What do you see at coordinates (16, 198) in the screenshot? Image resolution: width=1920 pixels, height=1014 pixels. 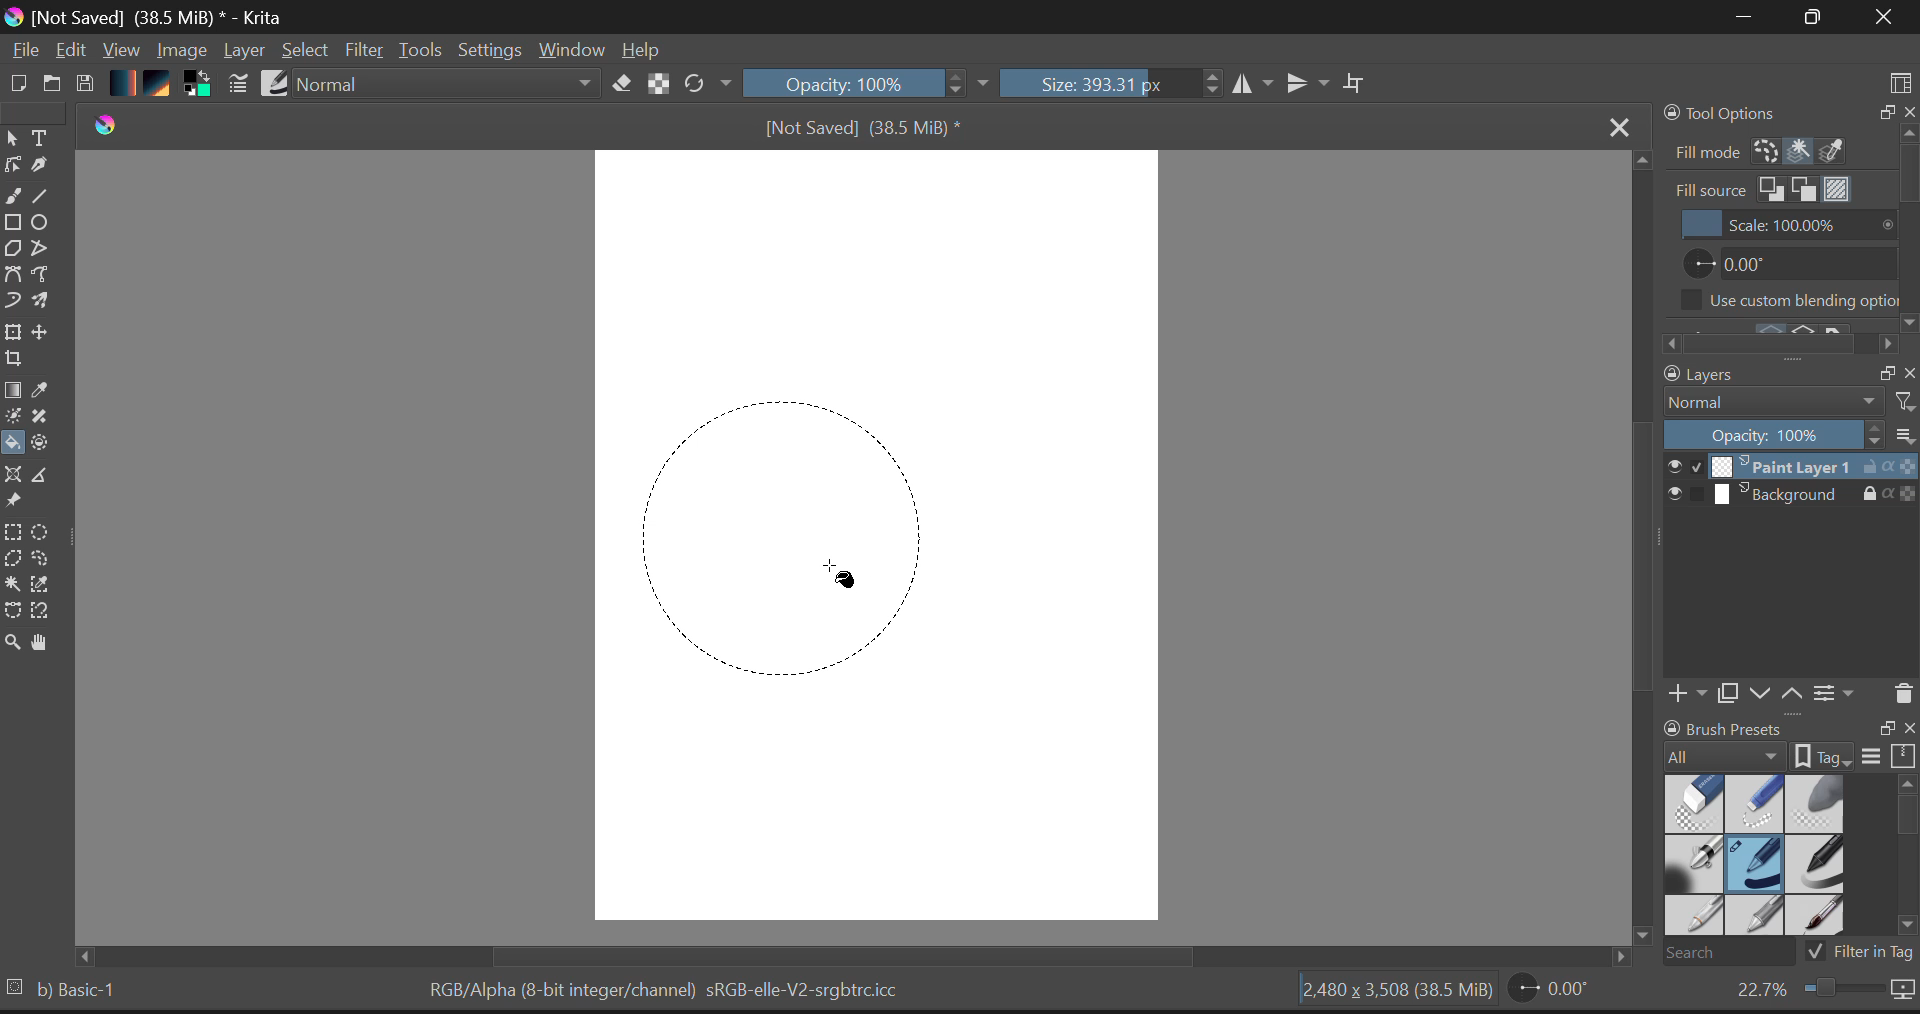 I see `freehand curve` at bounding box center [16, 198].